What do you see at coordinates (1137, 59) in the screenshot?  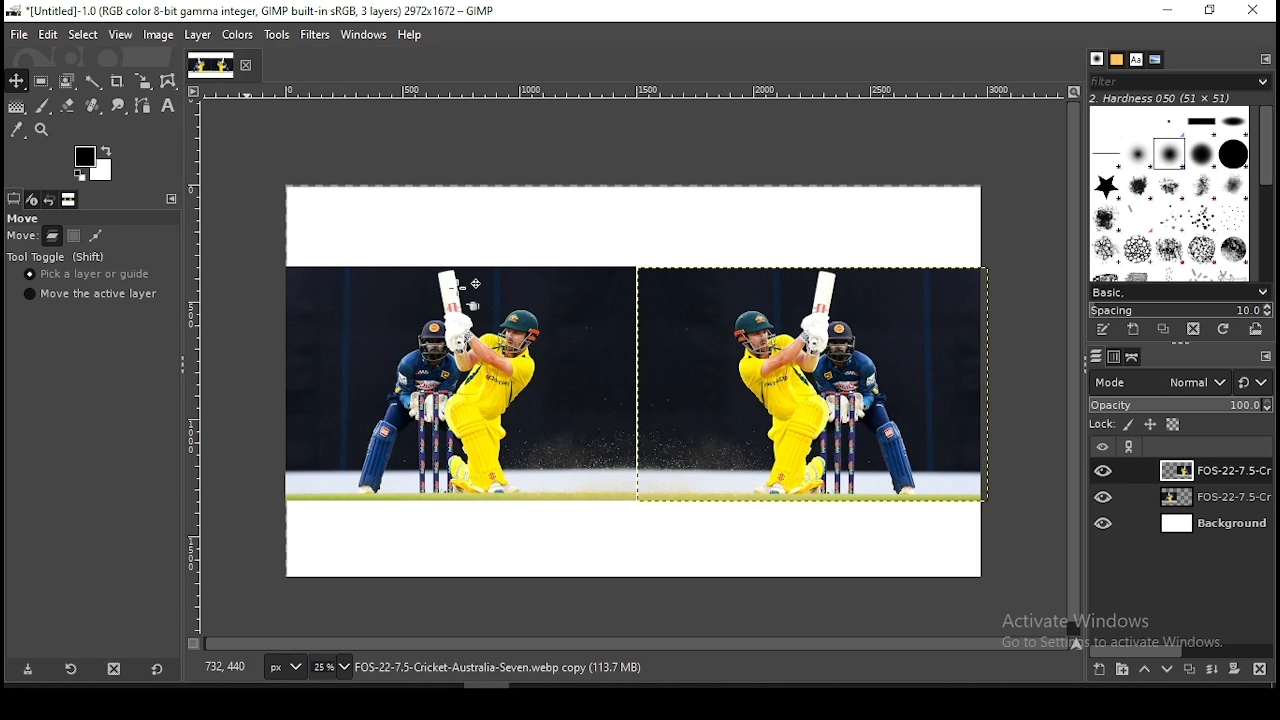 I see `fonts` at bounding box center [1137, 59].